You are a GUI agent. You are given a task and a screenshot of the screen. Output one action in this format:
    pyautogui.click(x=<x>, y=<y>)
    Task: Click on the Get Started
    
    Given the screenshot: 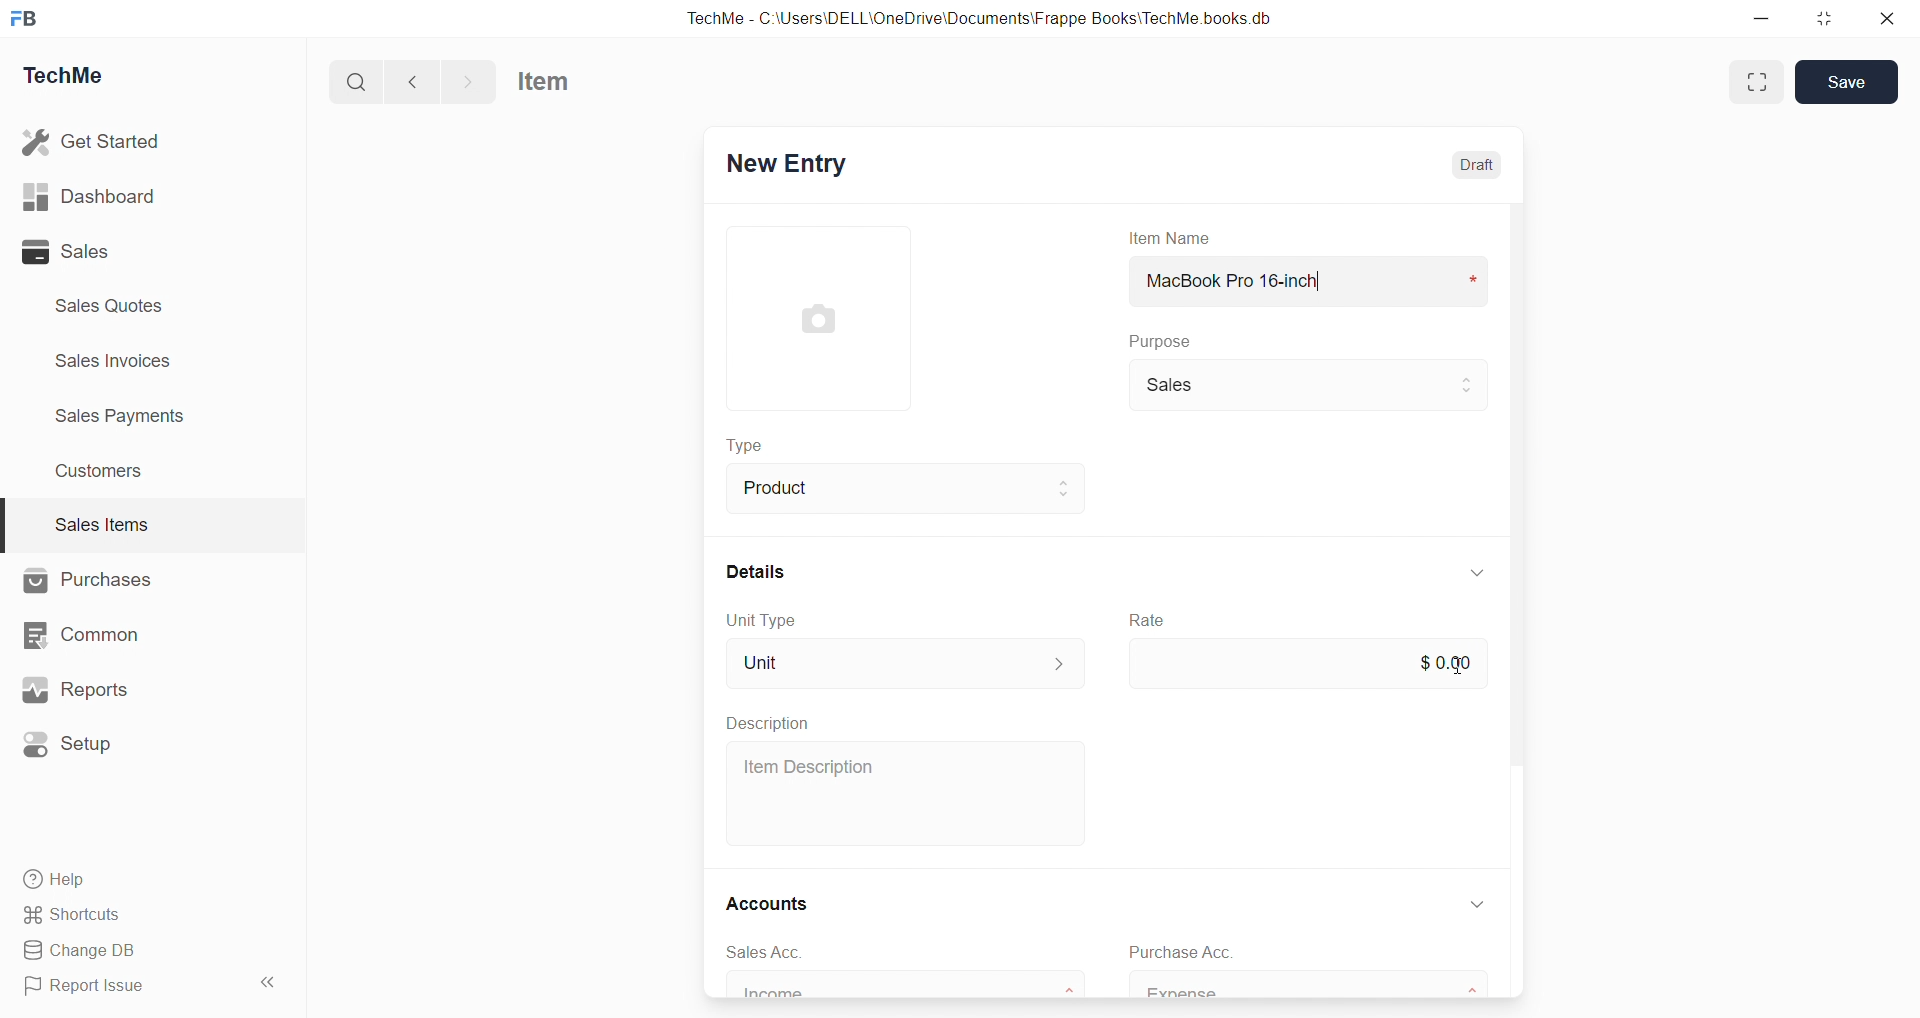 What is the action you would take?
    pyautogui.click(x=93, y=142)
    